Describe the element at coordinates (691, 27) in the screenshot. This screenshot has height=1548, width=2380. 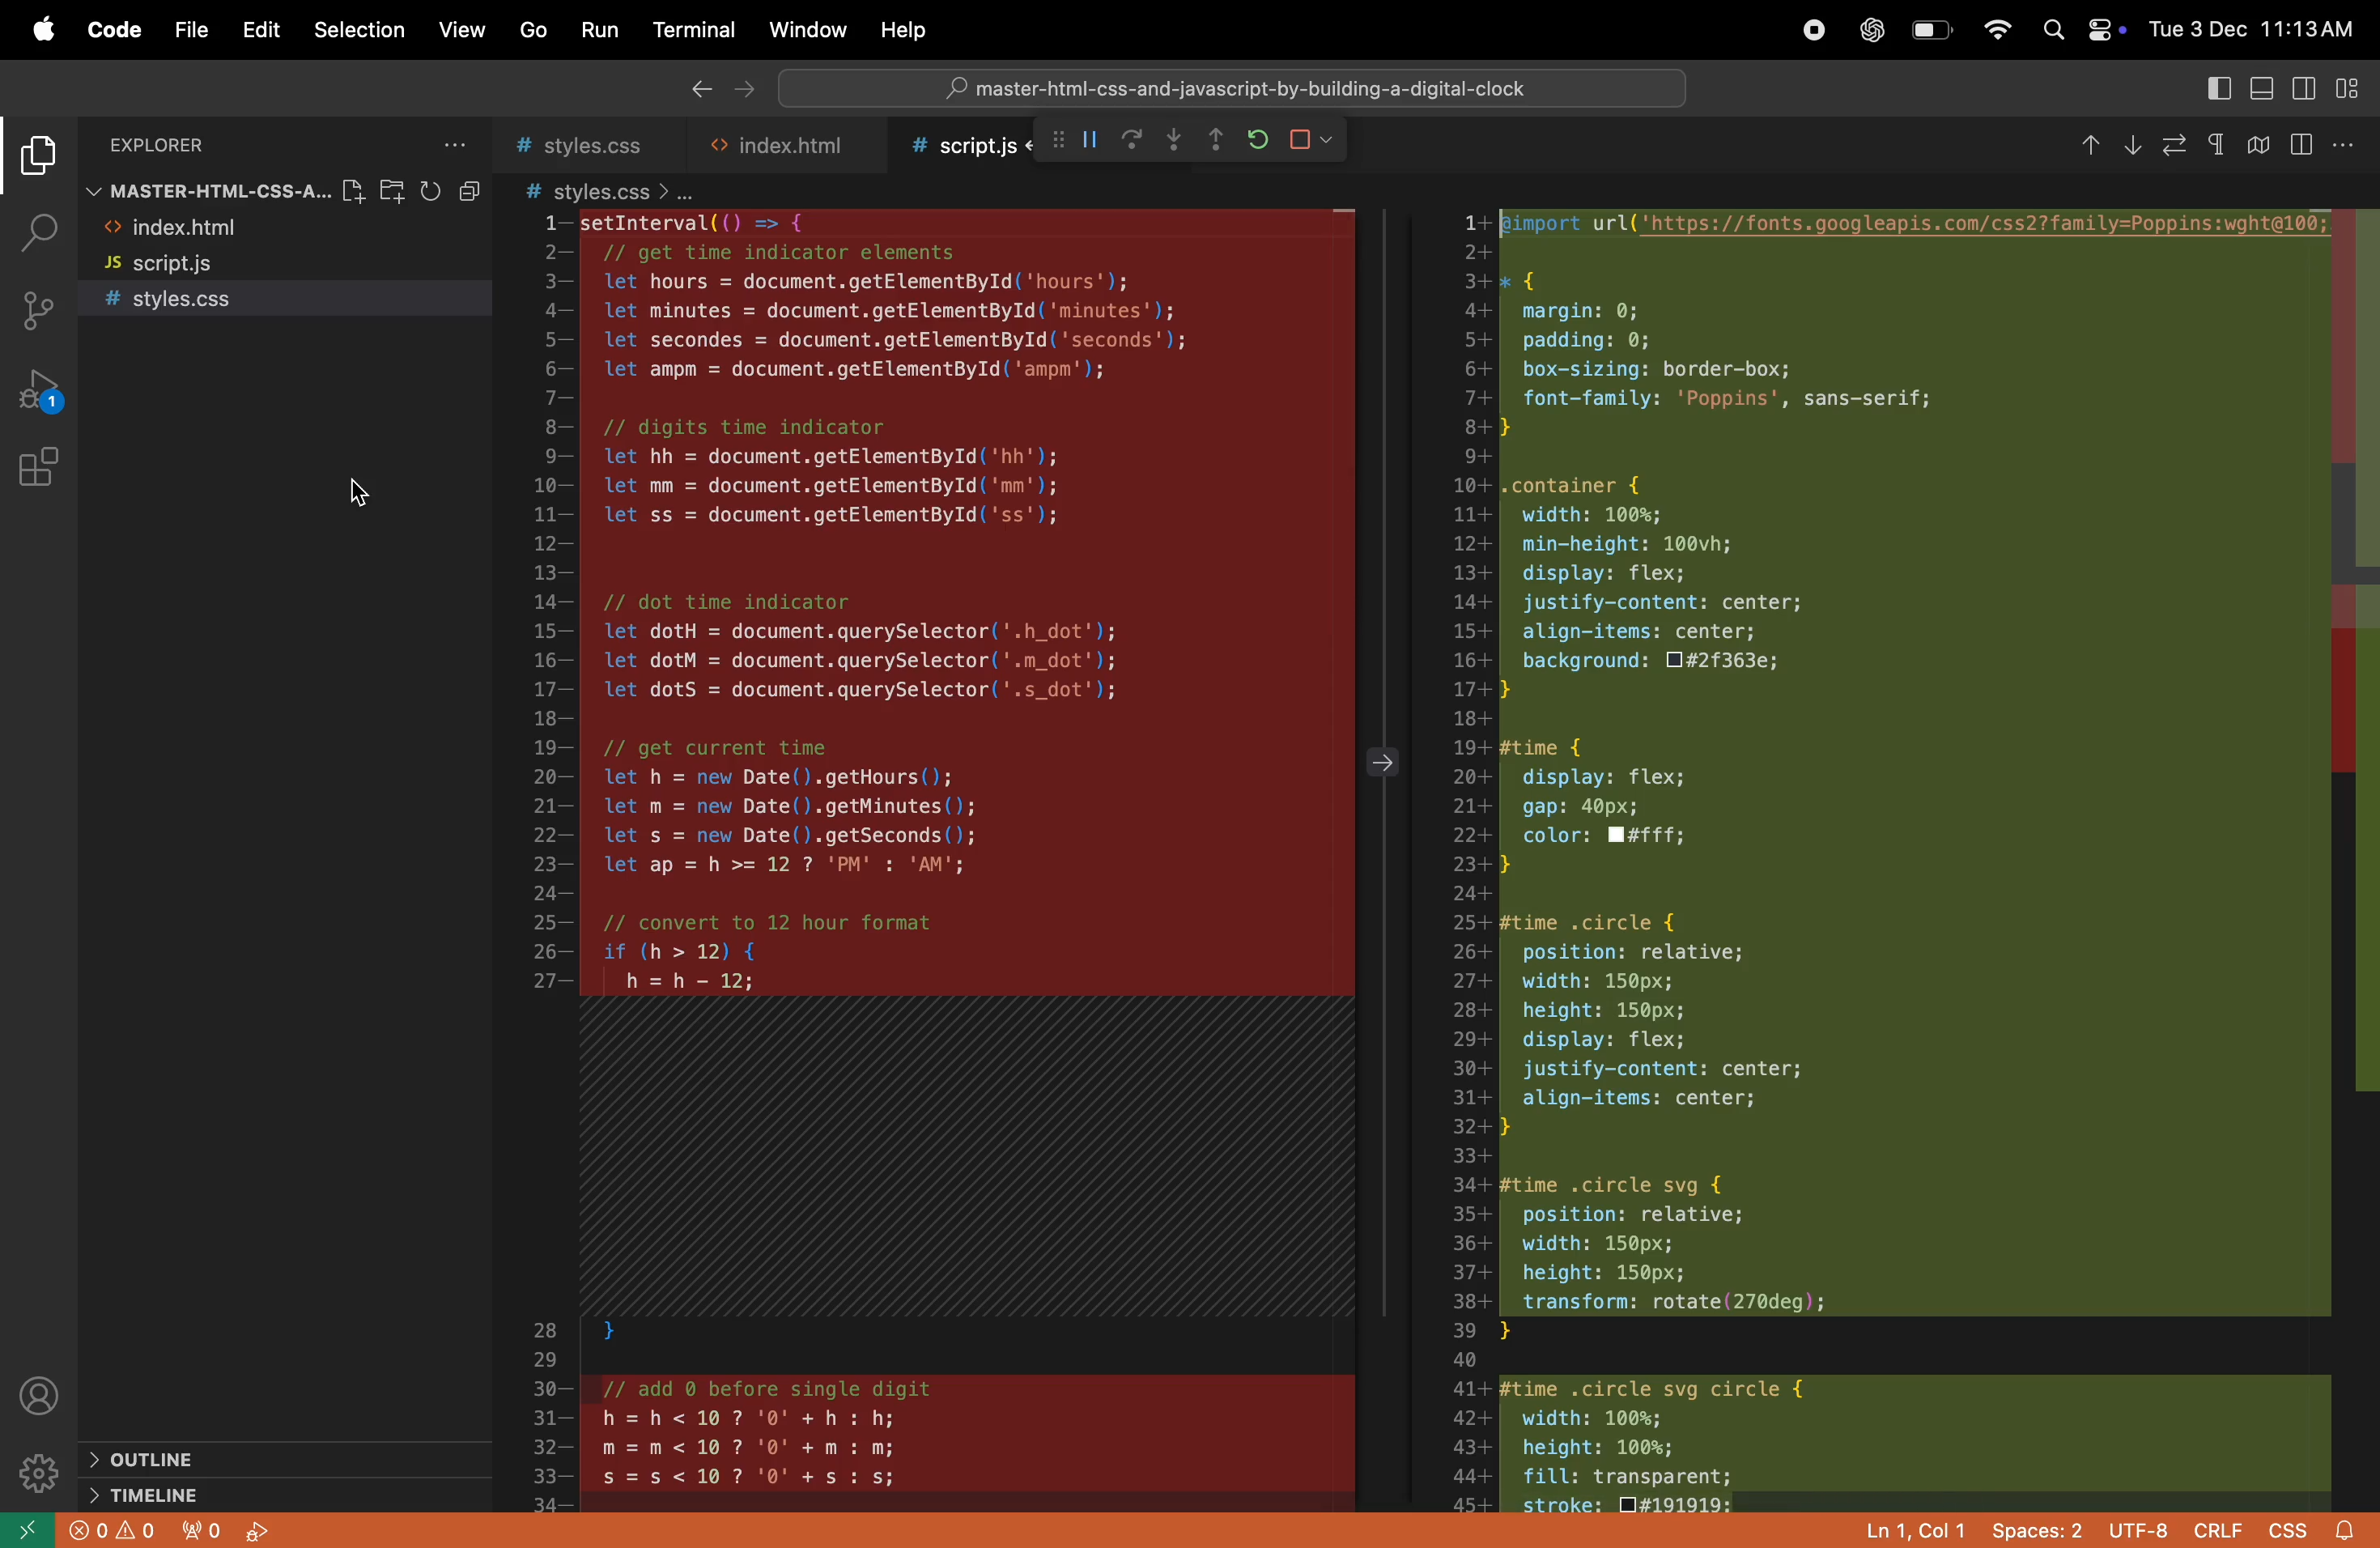
I see `terminal` at that location.